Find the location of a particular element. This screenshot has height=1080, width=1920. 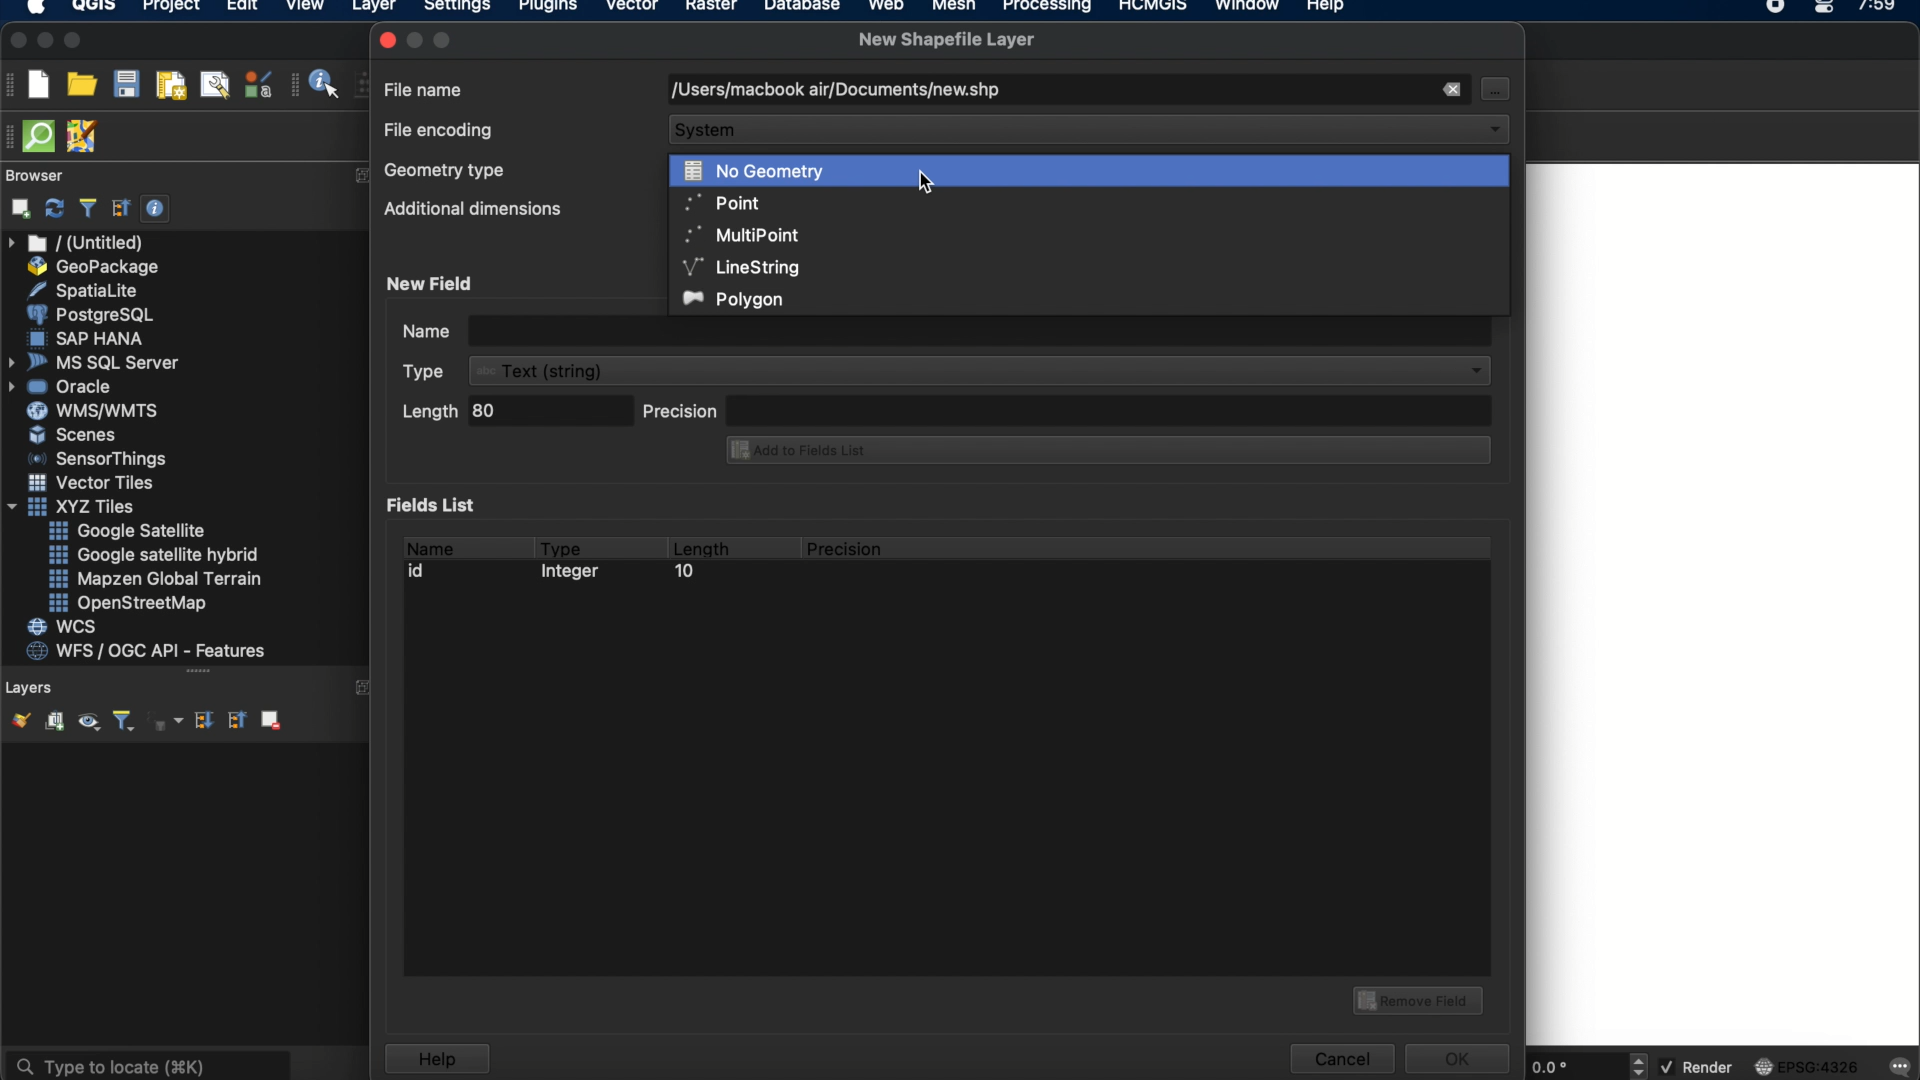

id is located at coordinates (422, 571).